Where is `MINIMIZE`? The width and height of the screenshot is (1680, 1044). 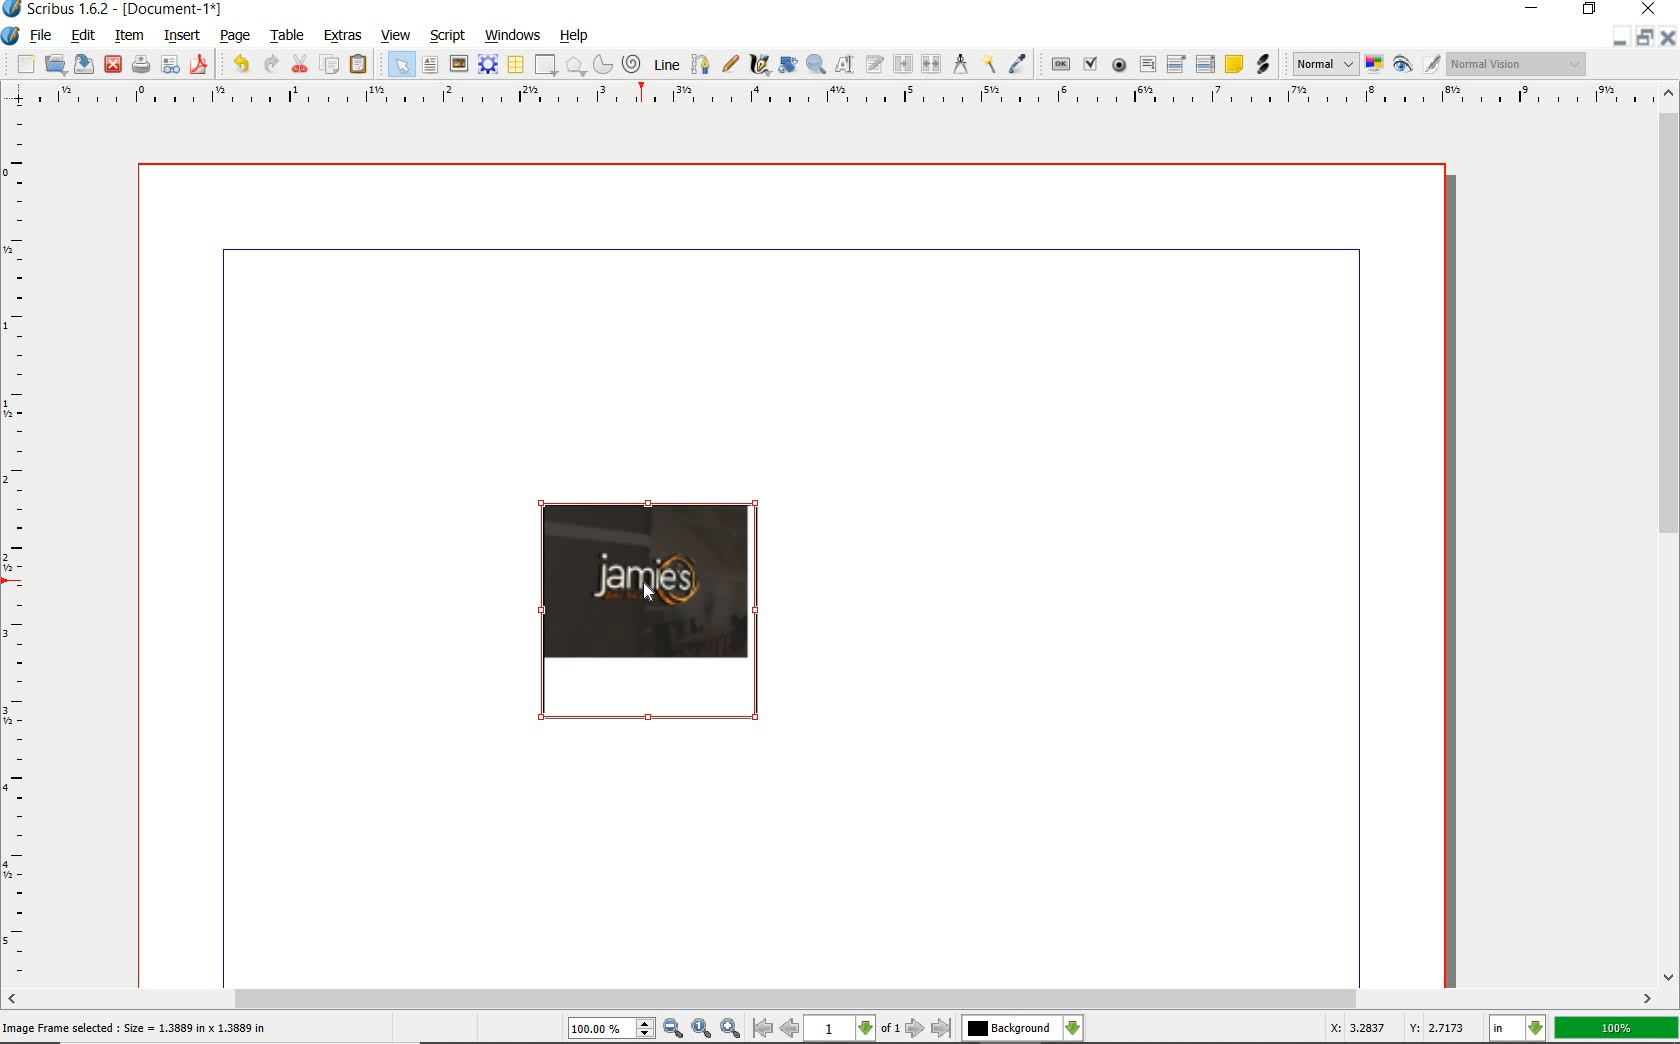
MINIMIZE is located at coordinates (1621, 38).